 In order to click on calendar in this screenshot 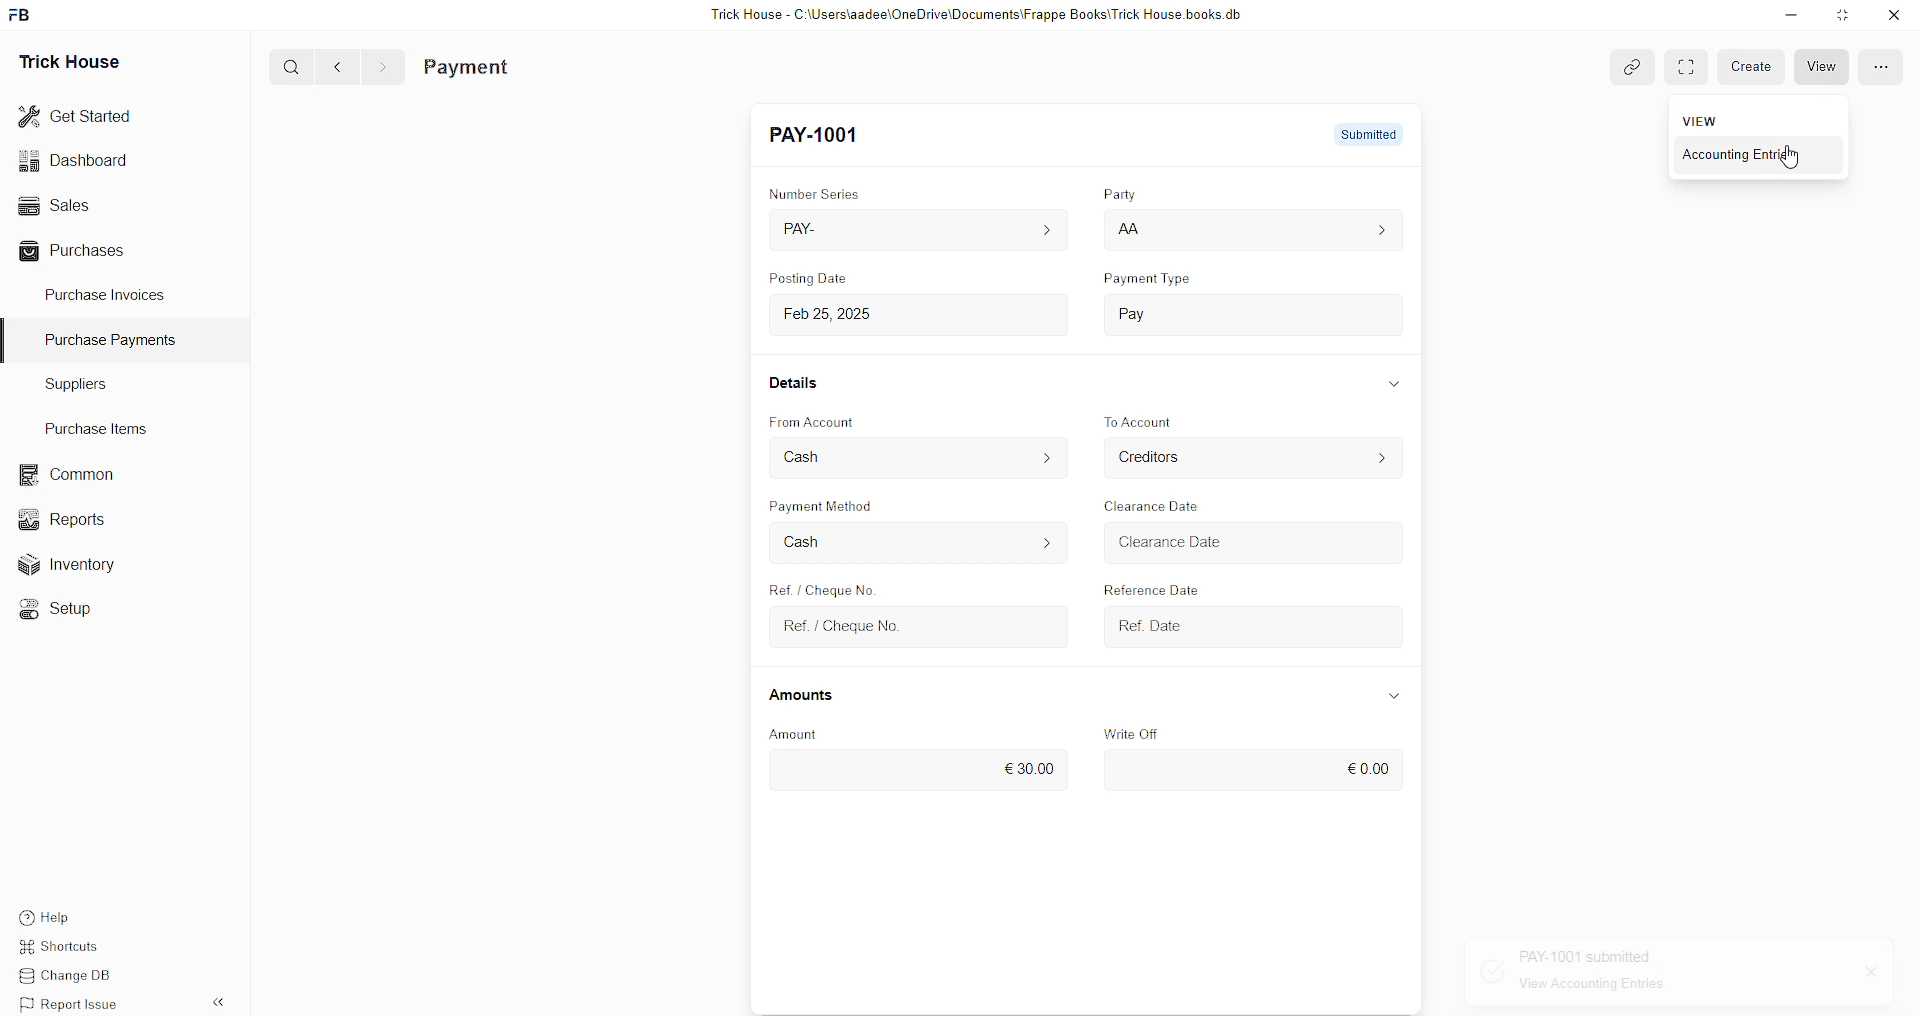, I will do `click(1377, 624)`.